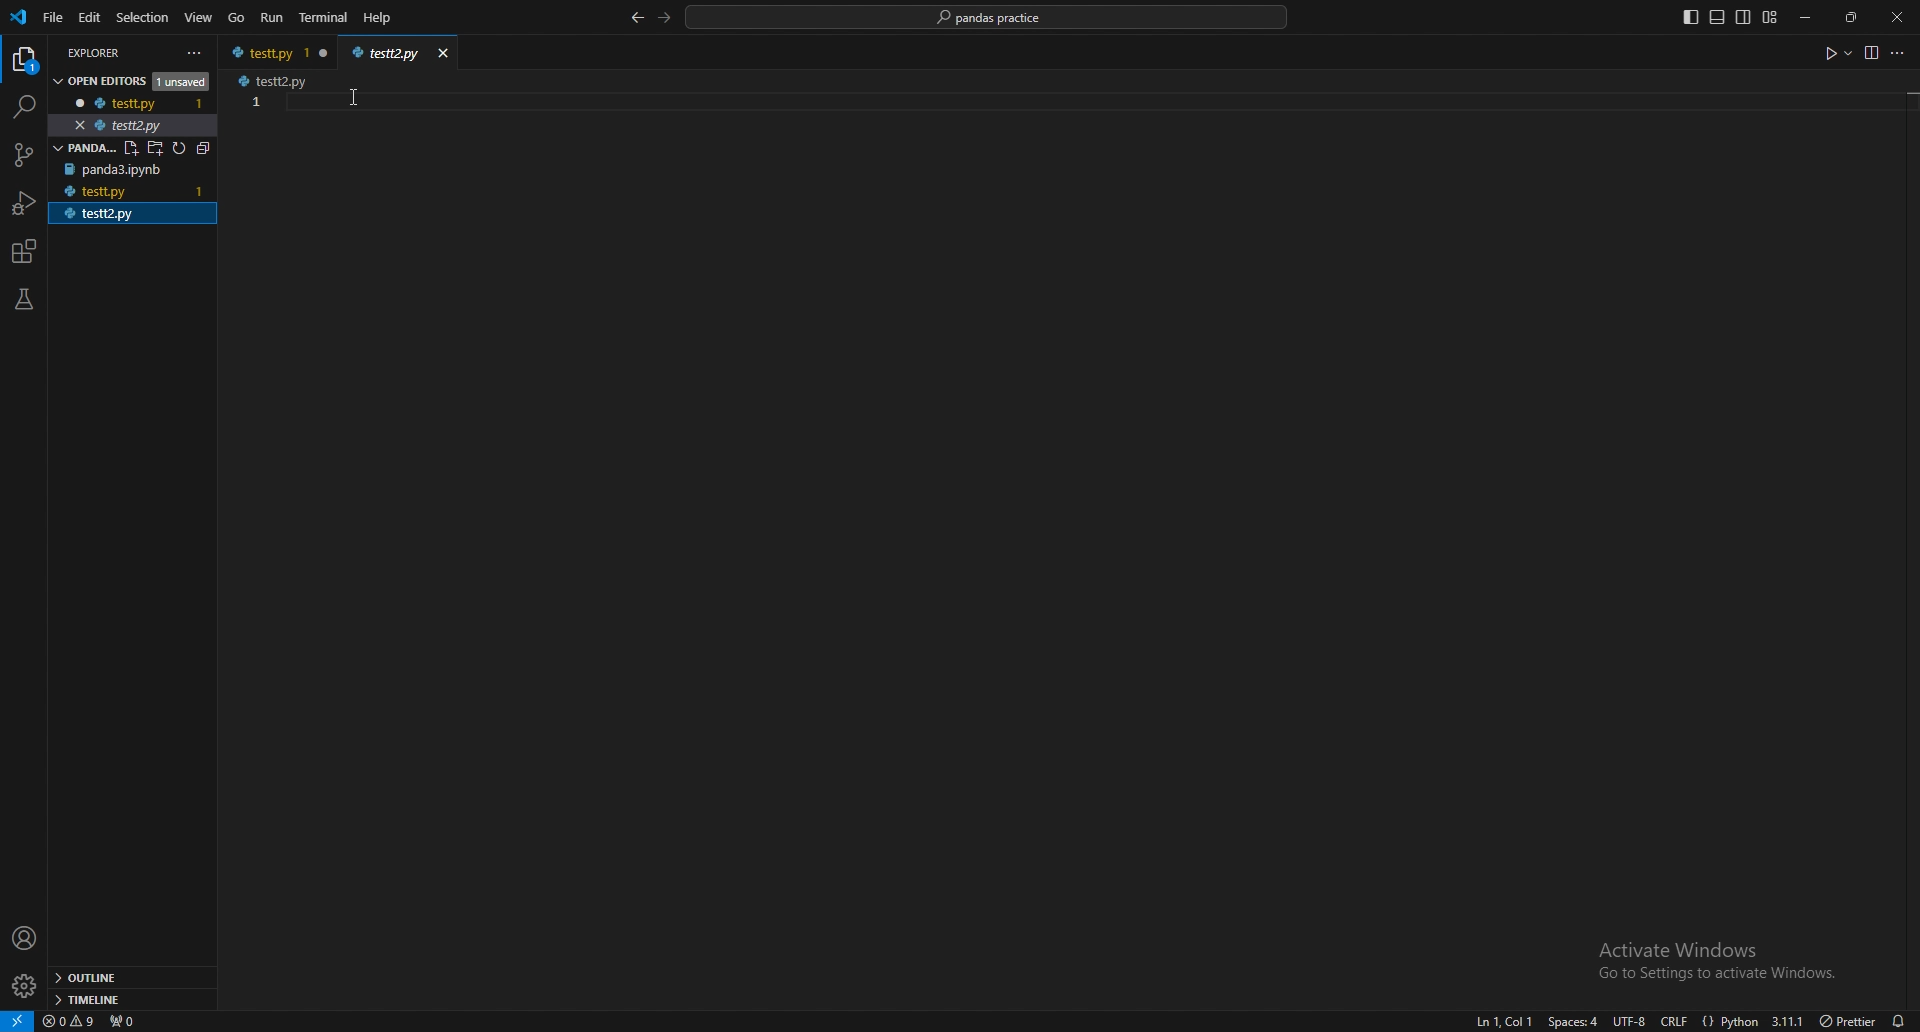 The width and height of the screenshot is (1920, 1032). What do you see at coordinates (199, 18) in the screenshot?
I see `view` at bounding box center [199, 18].